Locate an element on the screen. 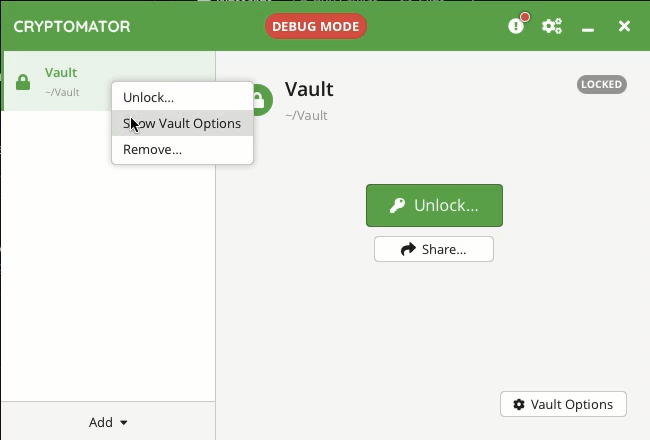  close is located at coordinates (625, 26).